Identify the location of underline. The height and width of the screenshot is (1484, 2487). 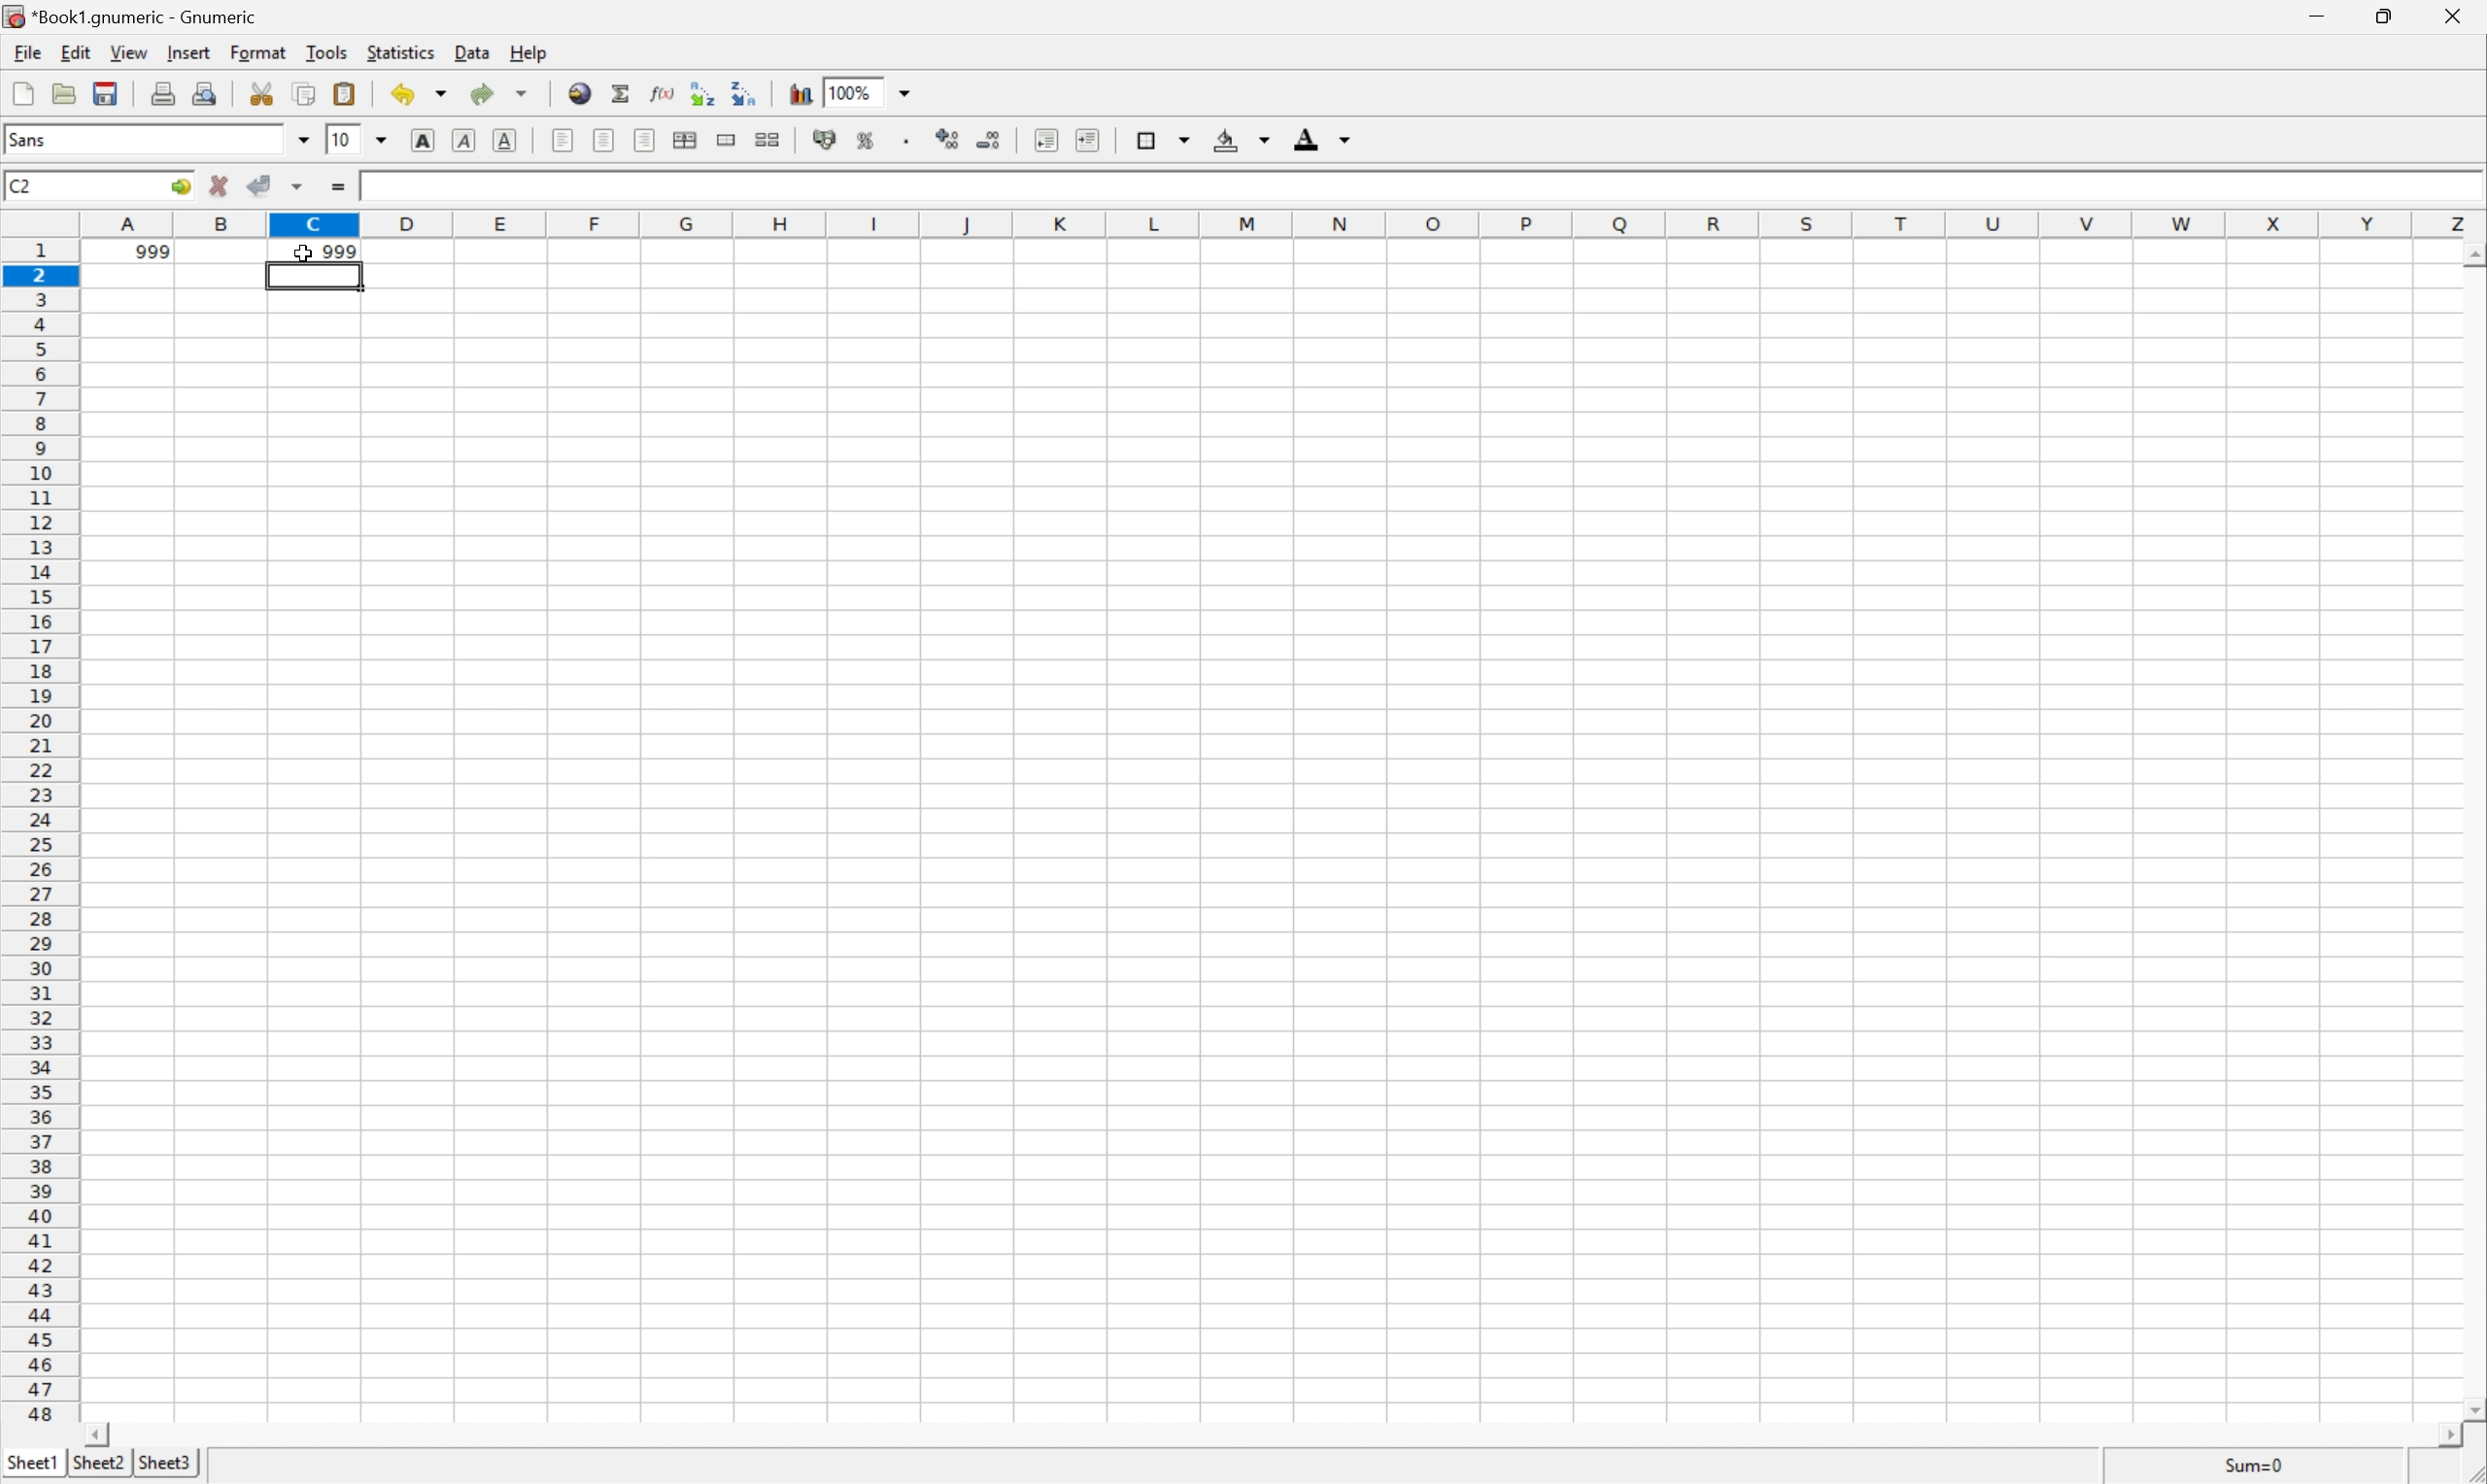
(504, 138).